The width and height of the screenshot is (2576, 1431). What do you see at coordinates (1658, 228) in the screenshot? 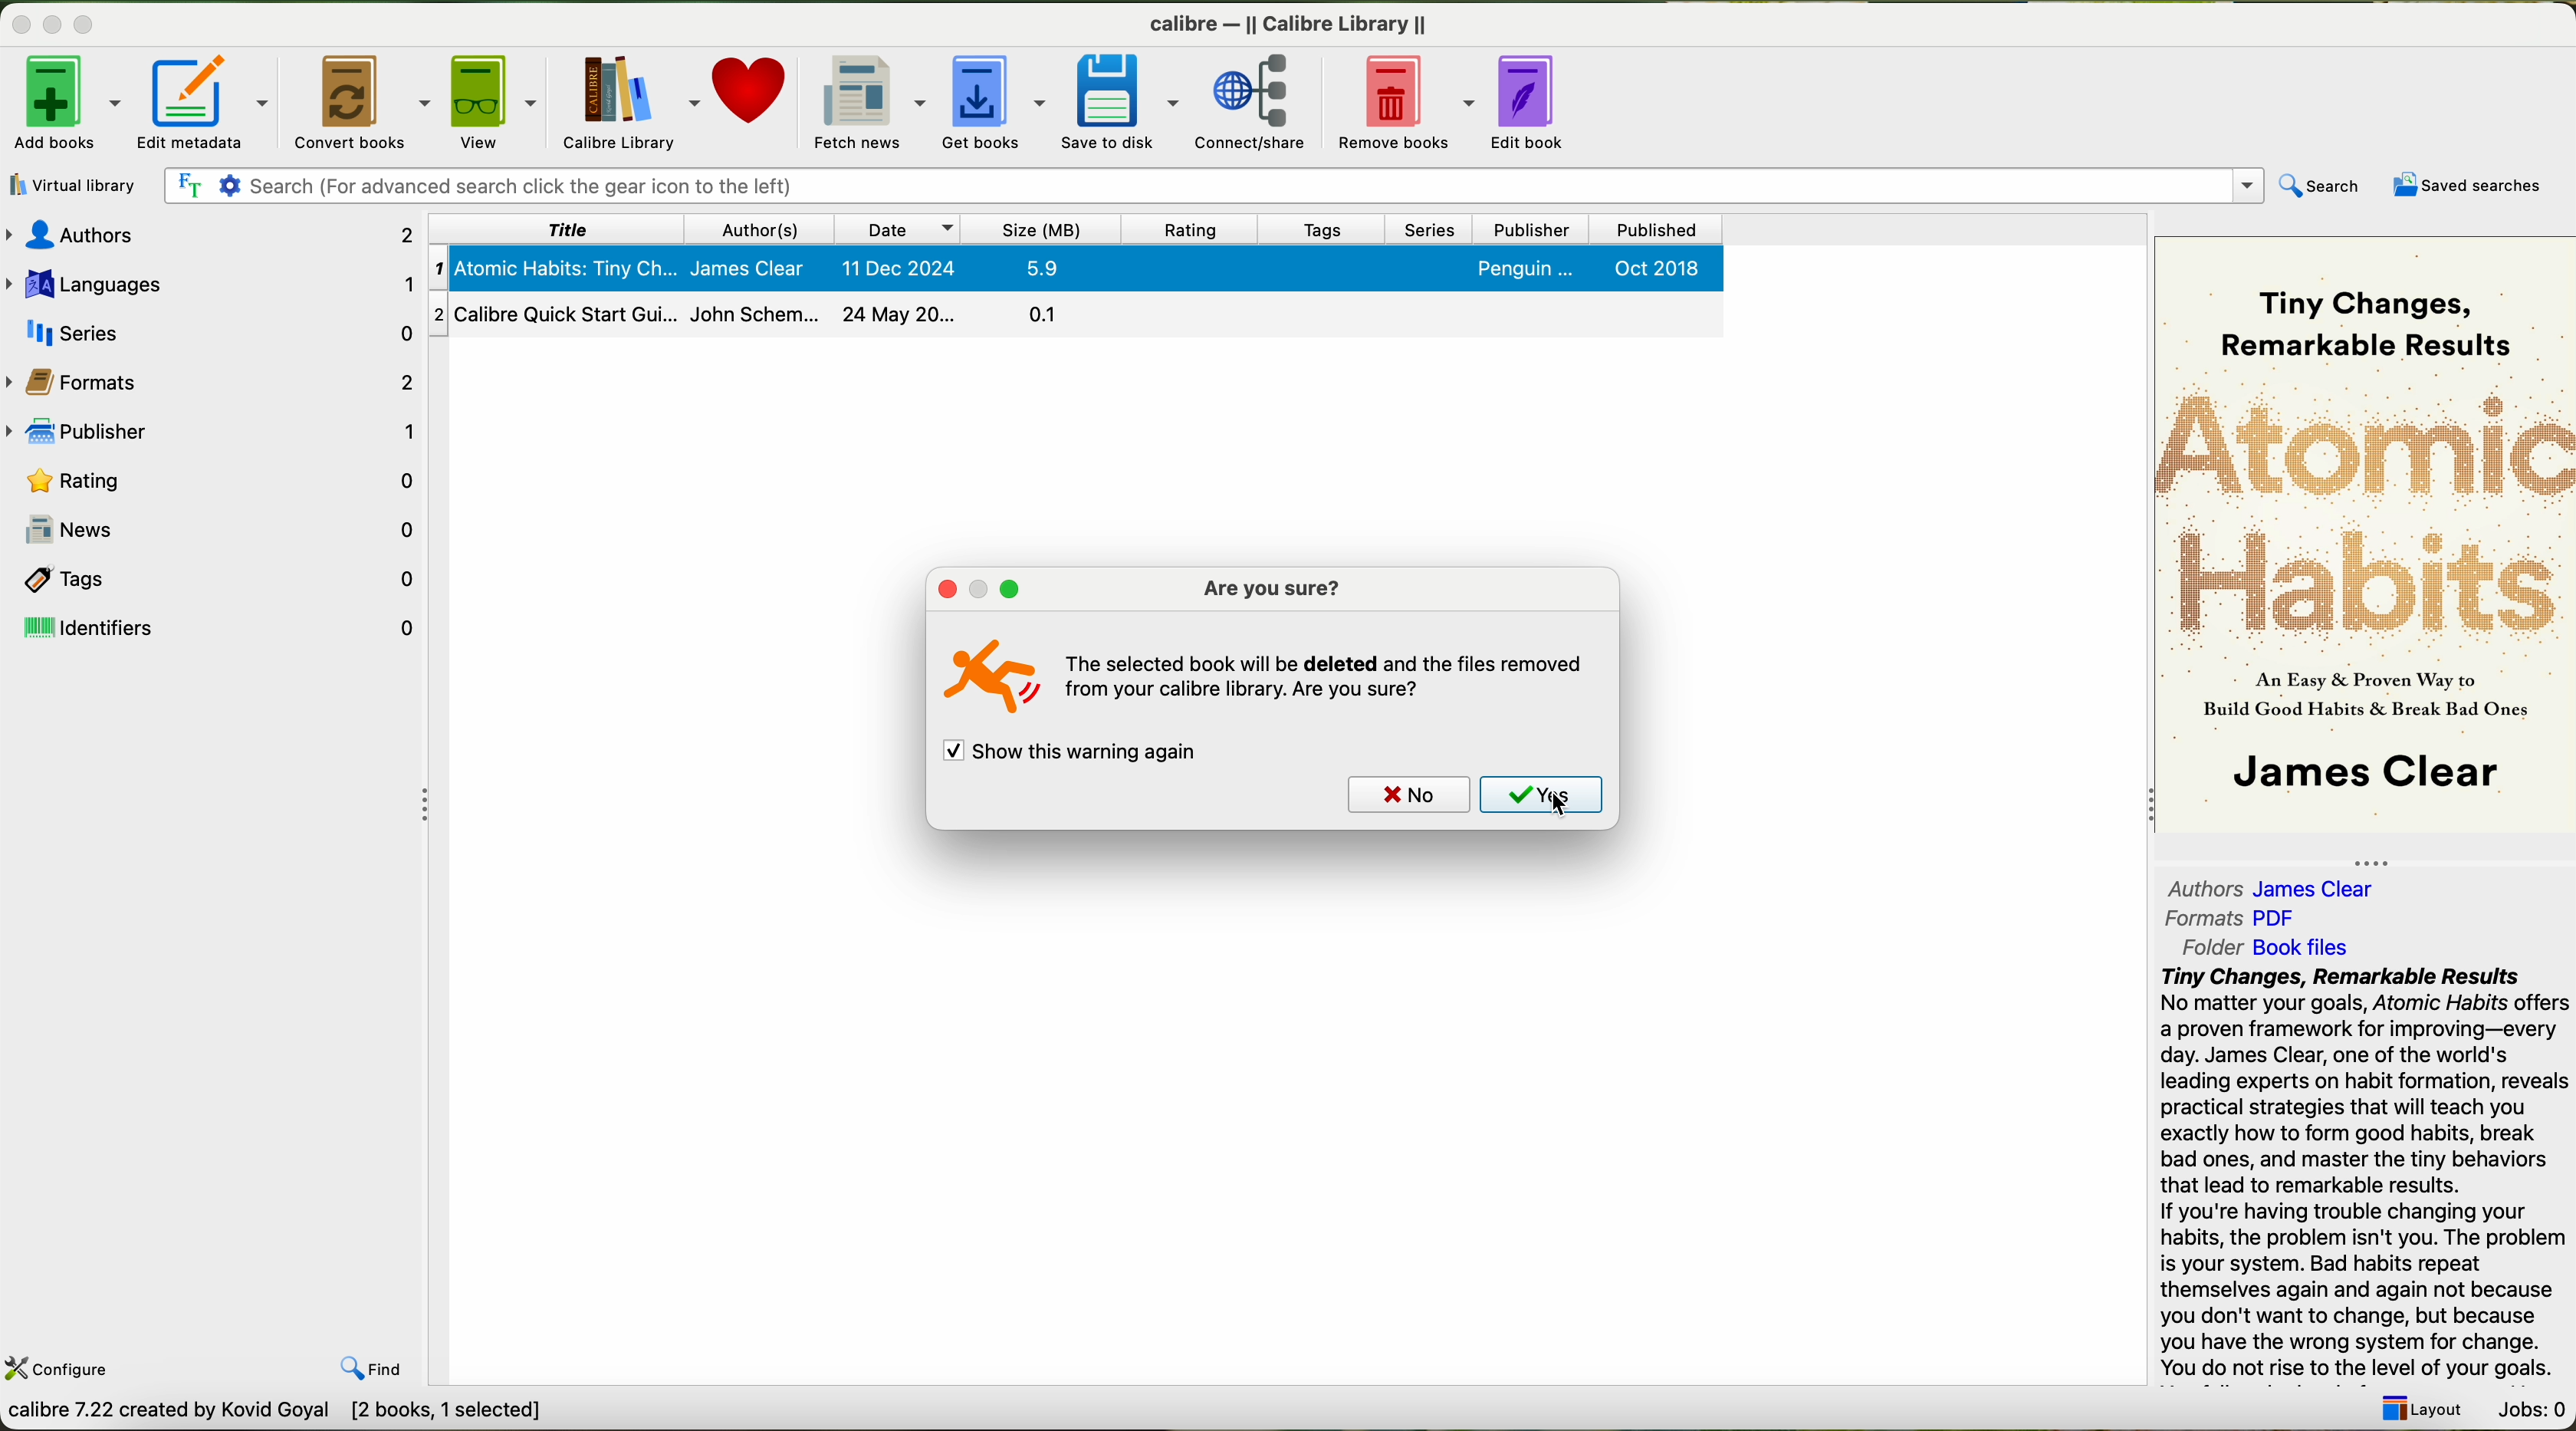
I see `published` at bounding box center [1658, 228].